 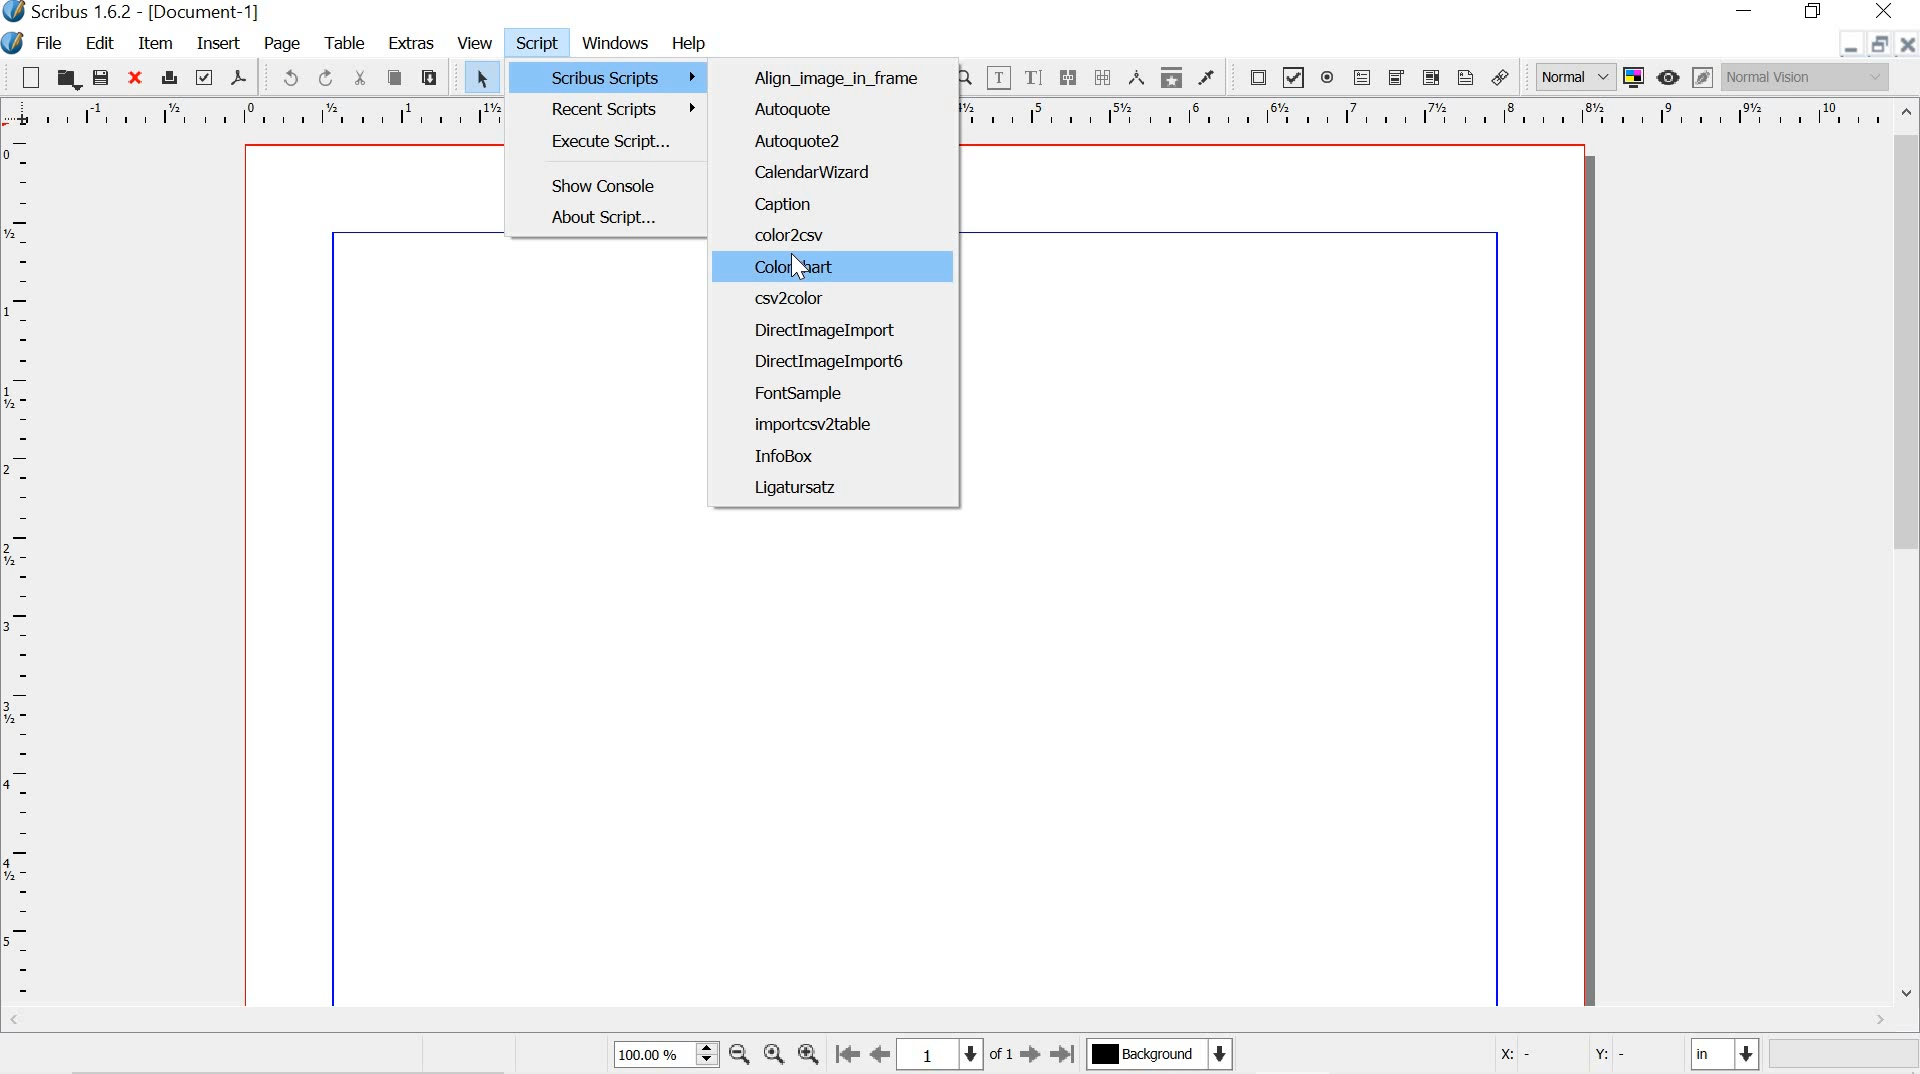 I want to click on link text frames, so click(x=1068, y=76).